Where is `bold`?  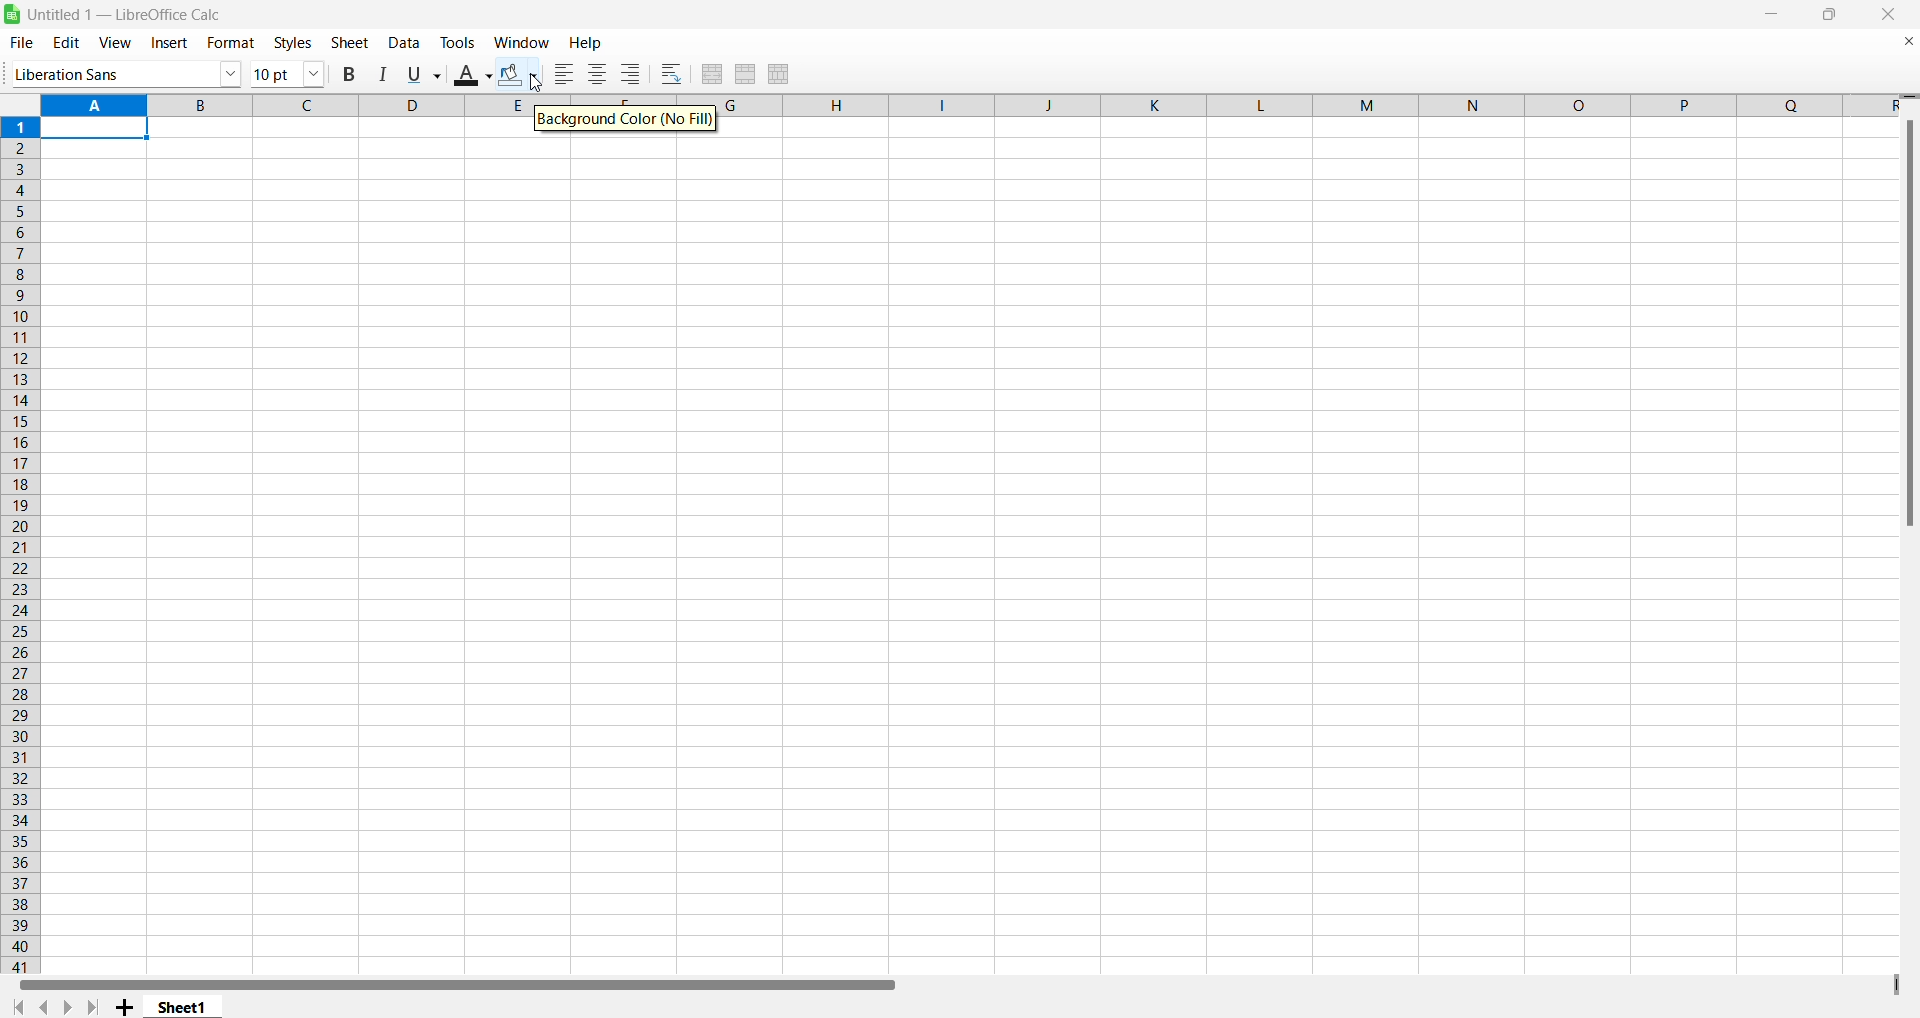 bold is located at coordinates (351, 71).